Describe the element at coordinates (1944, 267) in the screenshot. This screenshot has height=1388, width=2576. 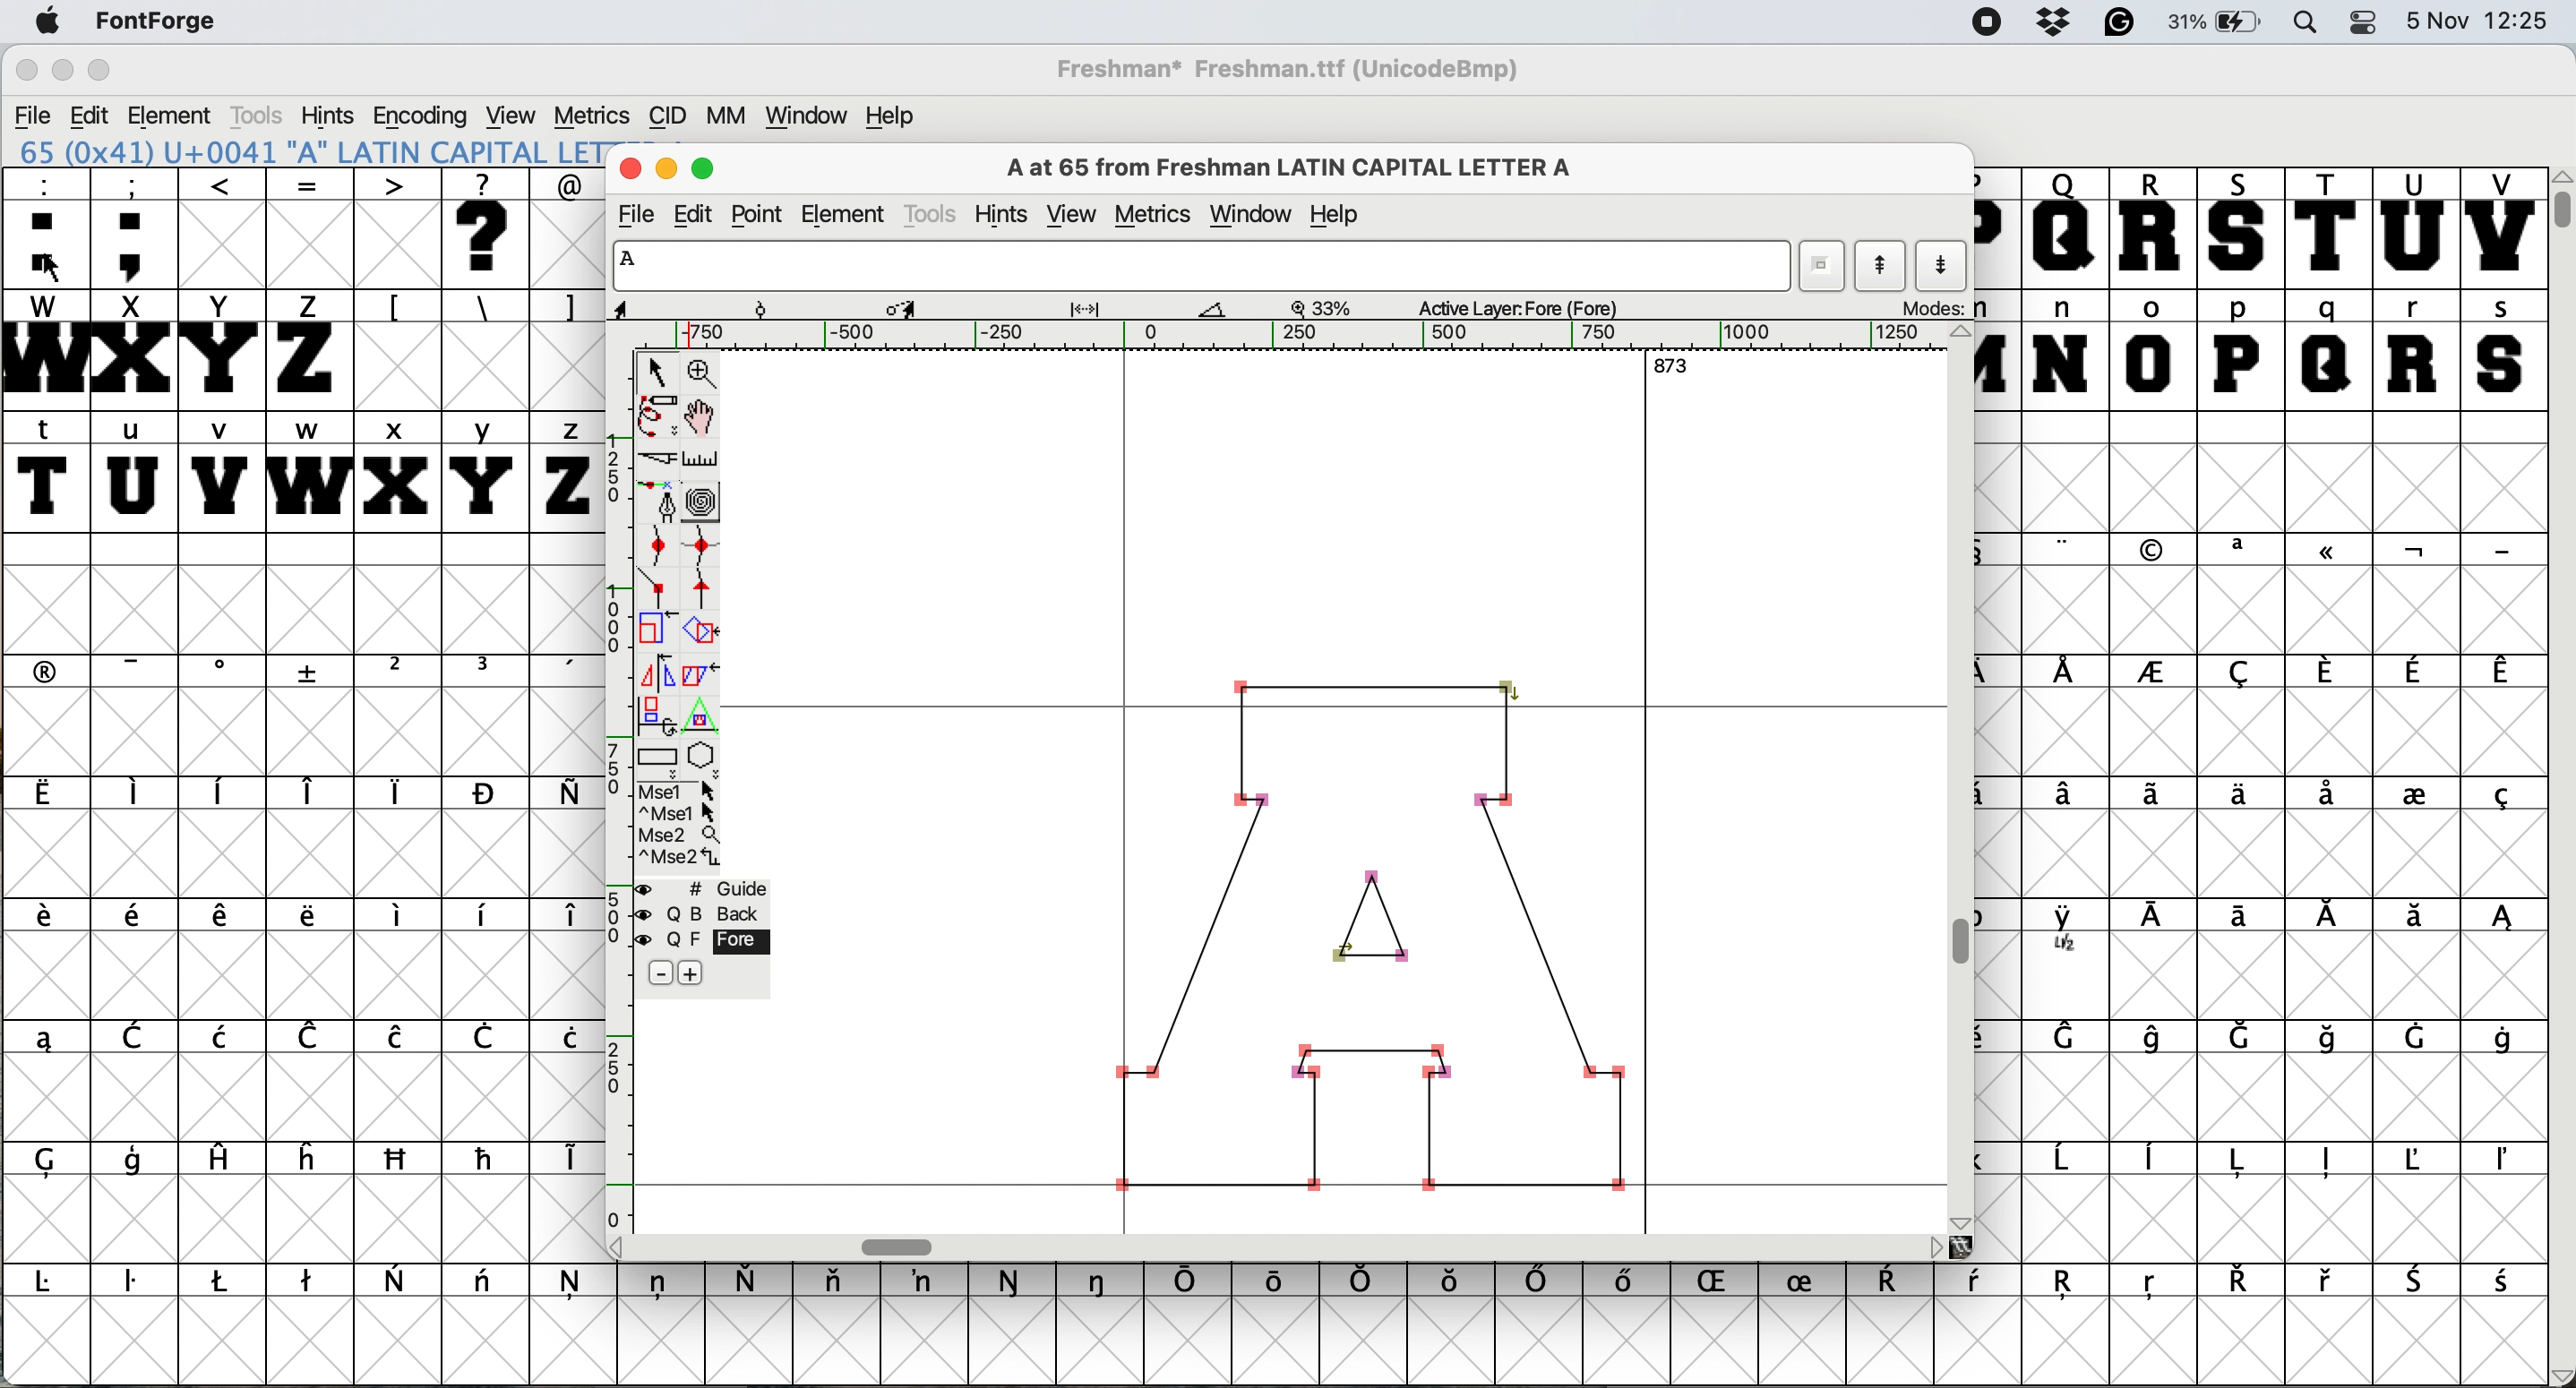
I see `show next character` at that location.